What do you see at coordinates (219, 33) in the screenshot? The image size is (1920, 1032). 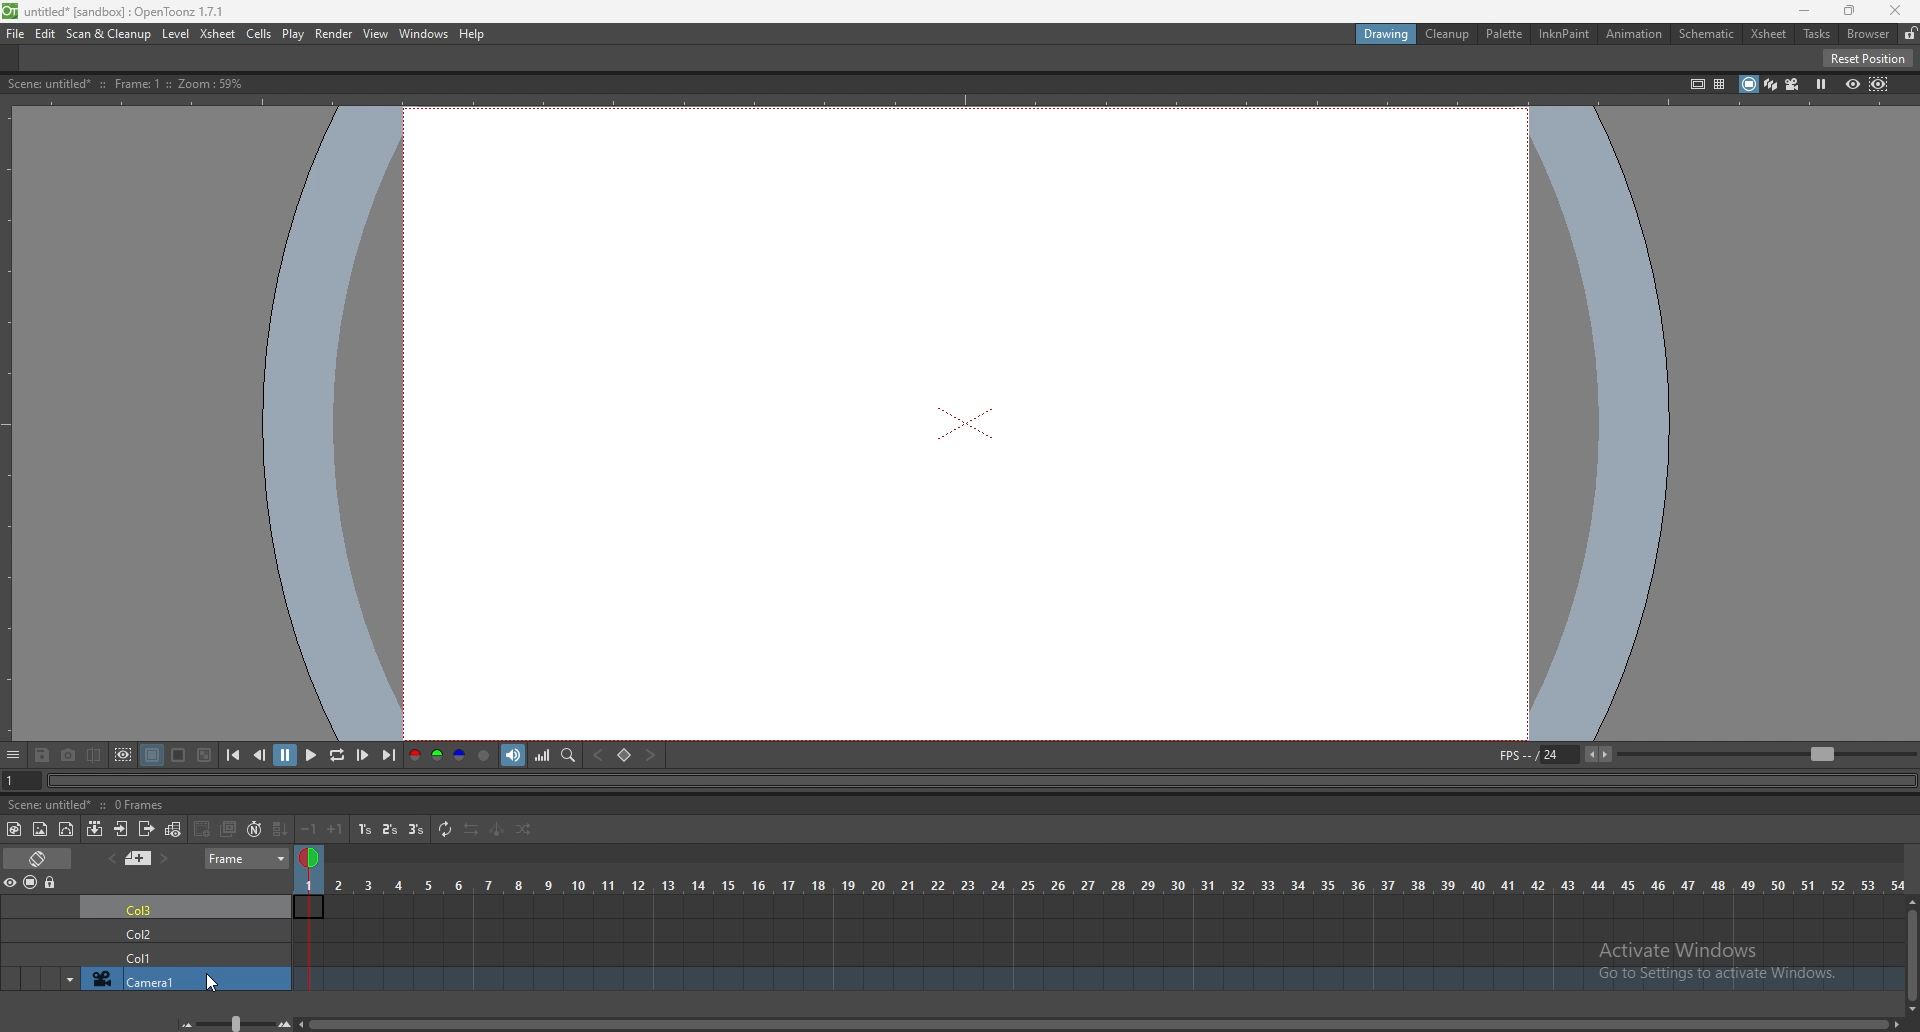 I see `xsheet` at bounding box center [219, 33].